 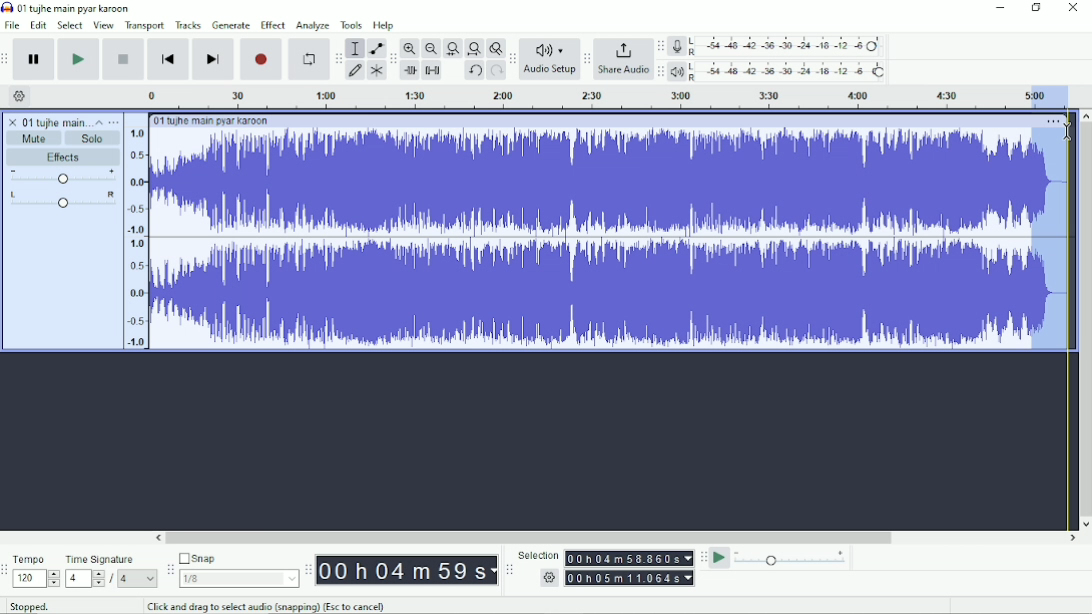 What do you see at coordinates (794, 558) in the screenshot?
I see `Playback speed` at bounding box center [794, 558].